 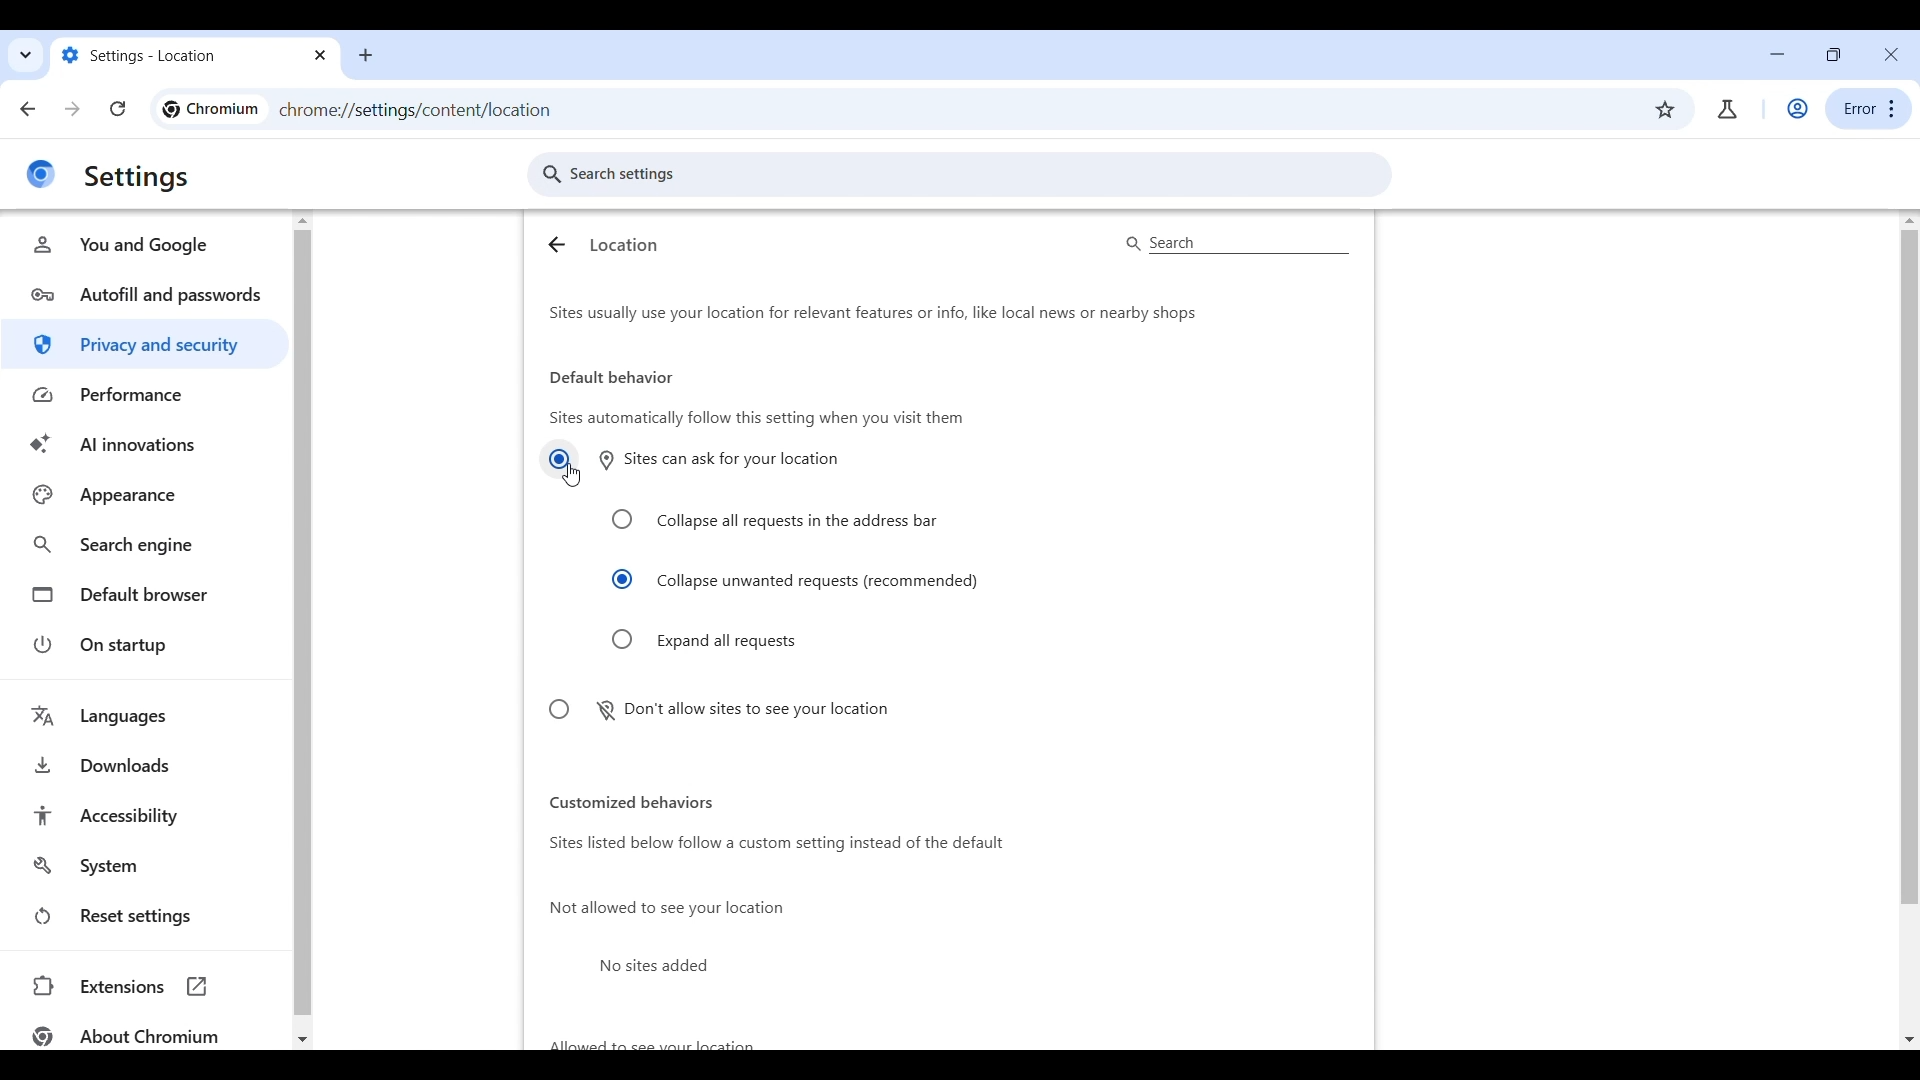 What do you see at coordinates (653, 1044) in the screenshot?
I see `allowed to see your location` at bounding box center [653, 1044].